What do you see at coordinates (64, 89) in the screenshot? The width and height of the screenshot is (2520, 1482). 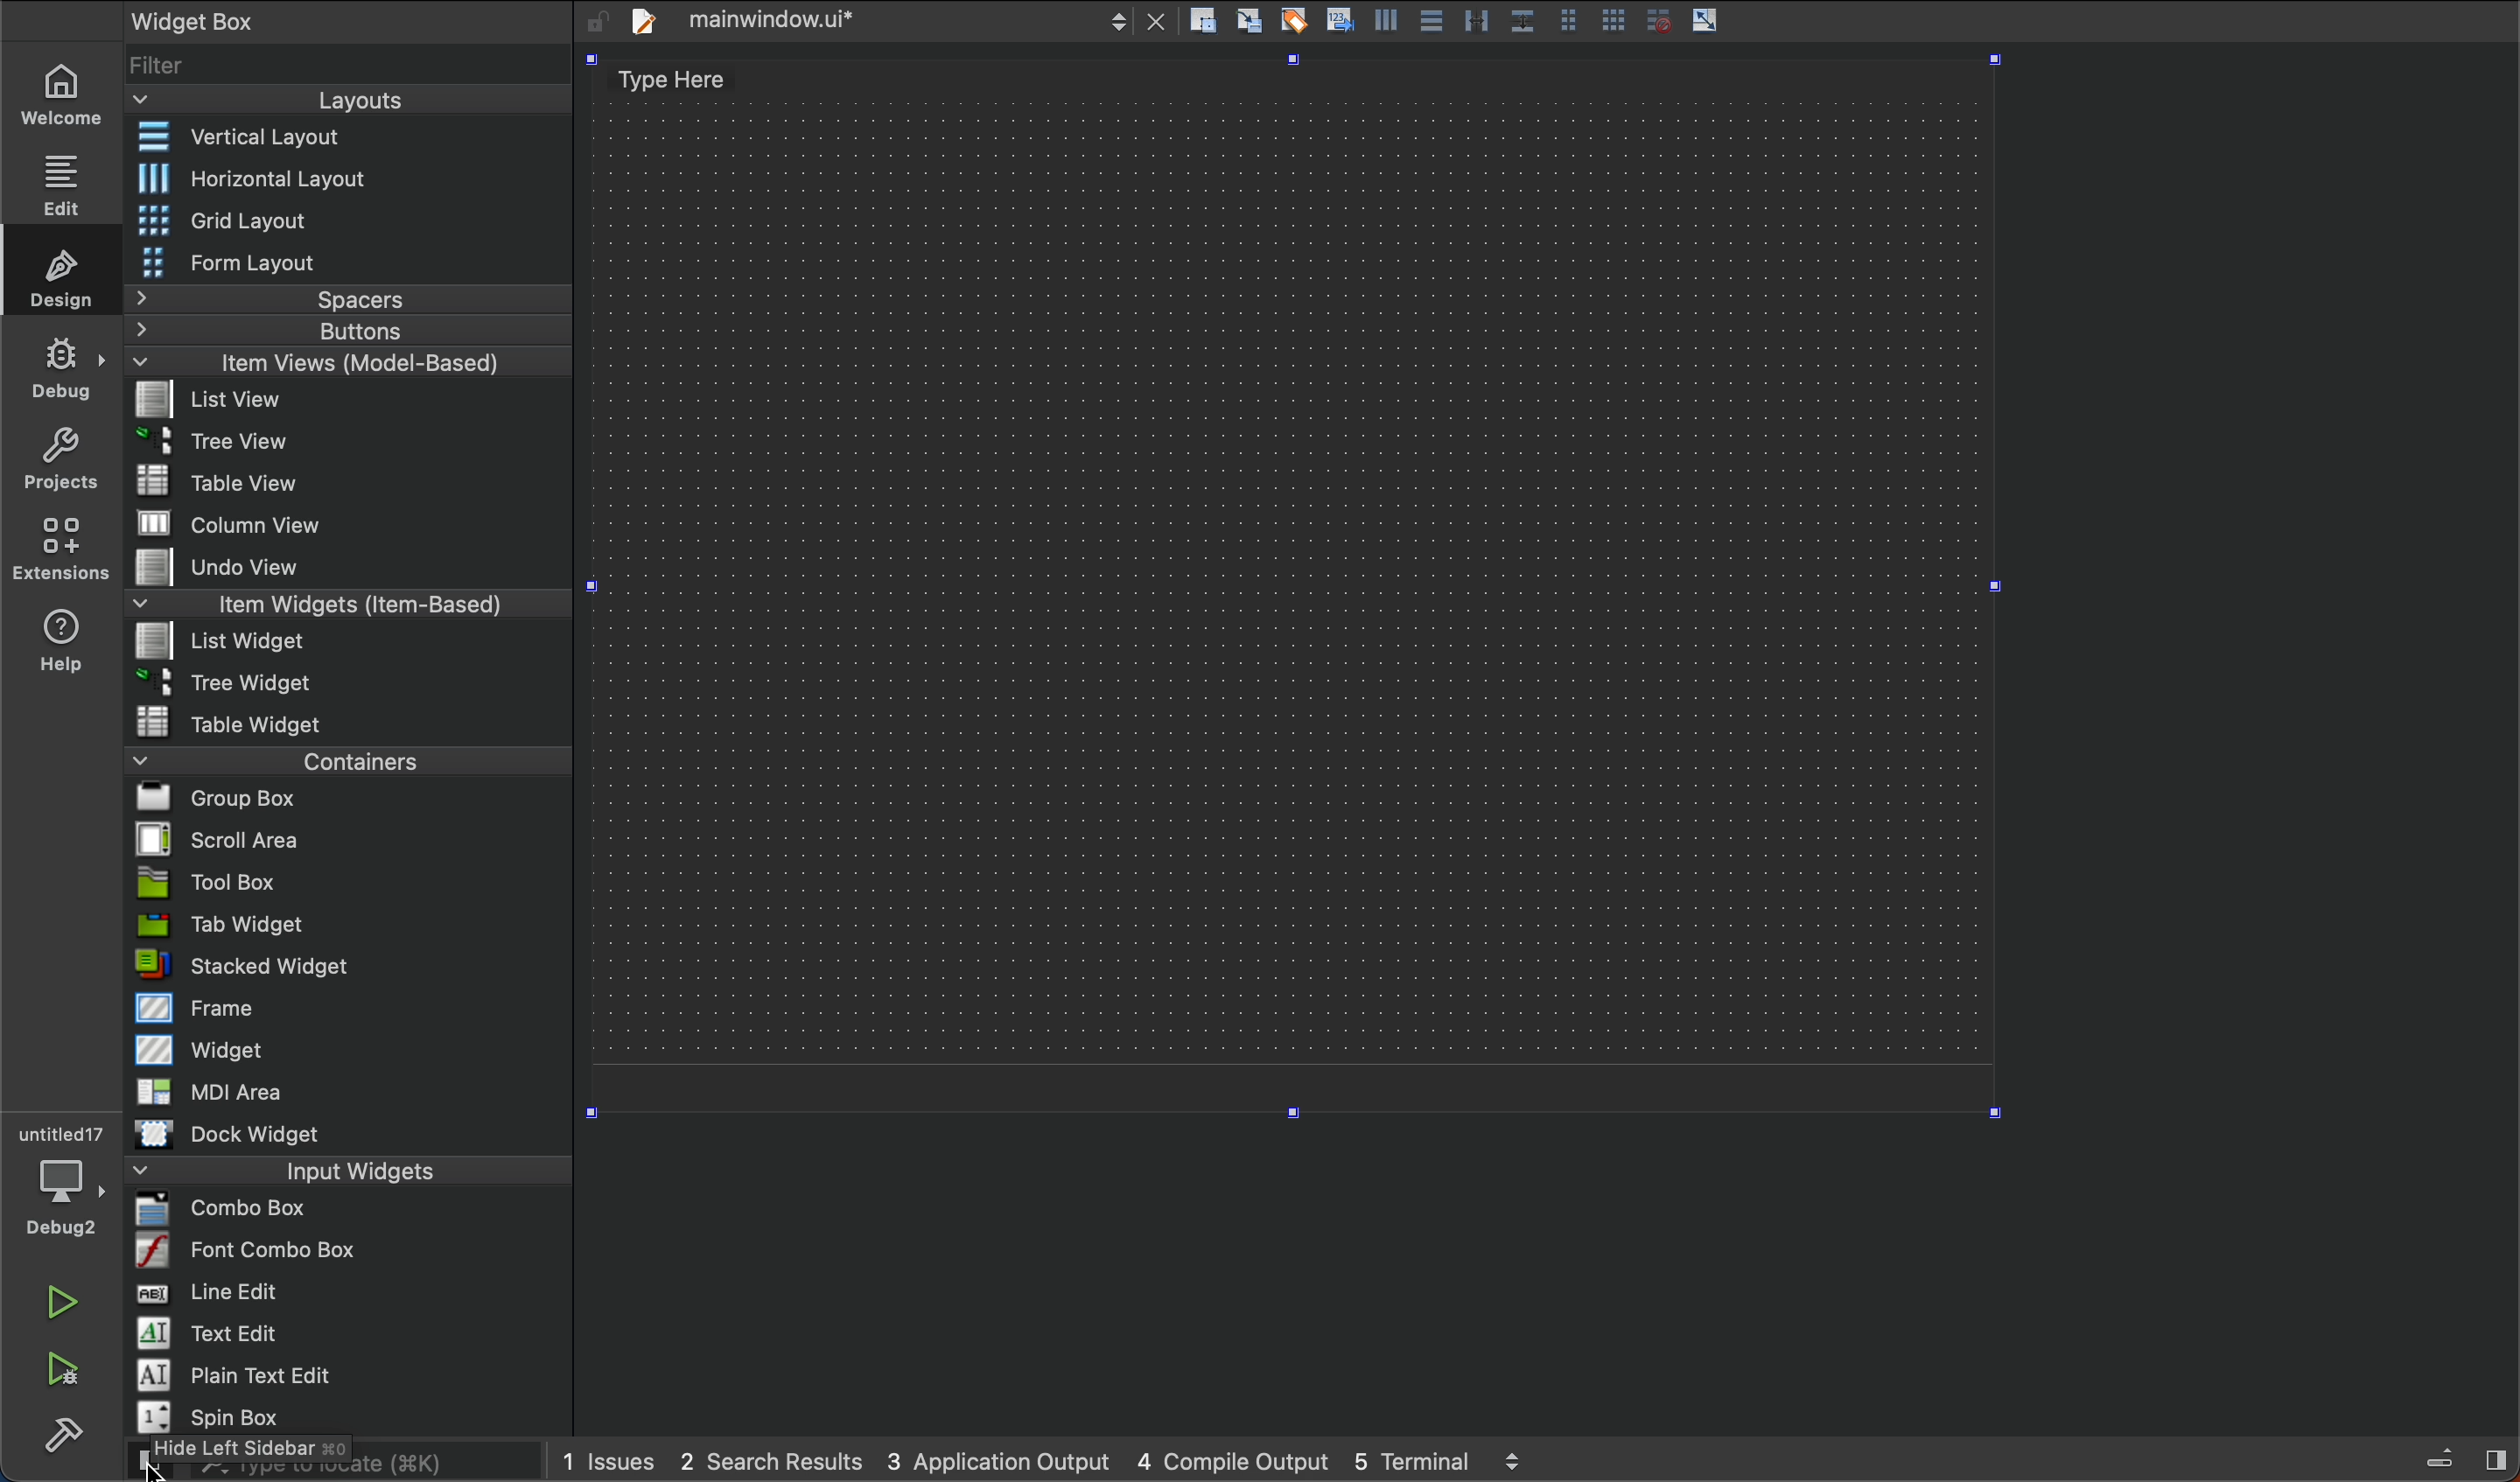 I see `welcome` at bounding box center [64, 89].